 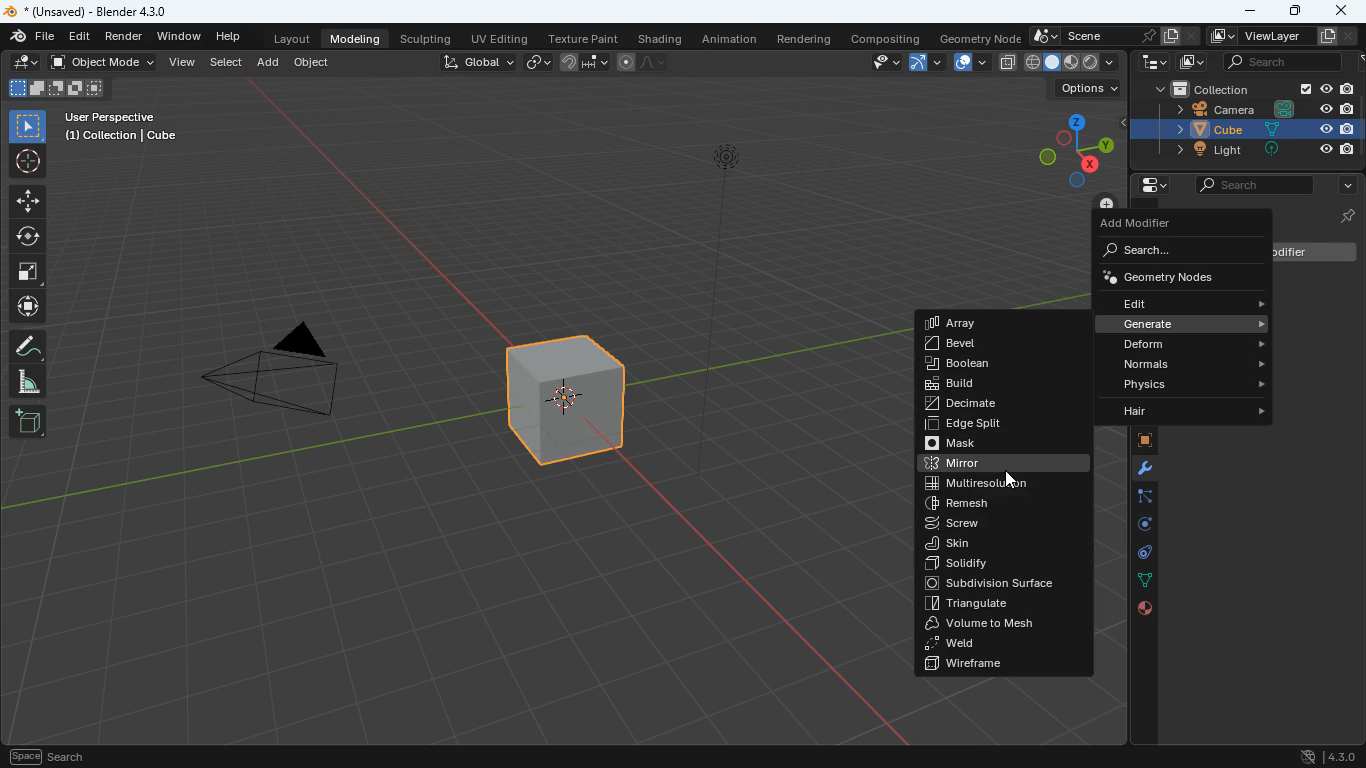 What do you see at coordinates (28, 307) in the screenshot?
I see `move cube` at bounding box center [28, 307].